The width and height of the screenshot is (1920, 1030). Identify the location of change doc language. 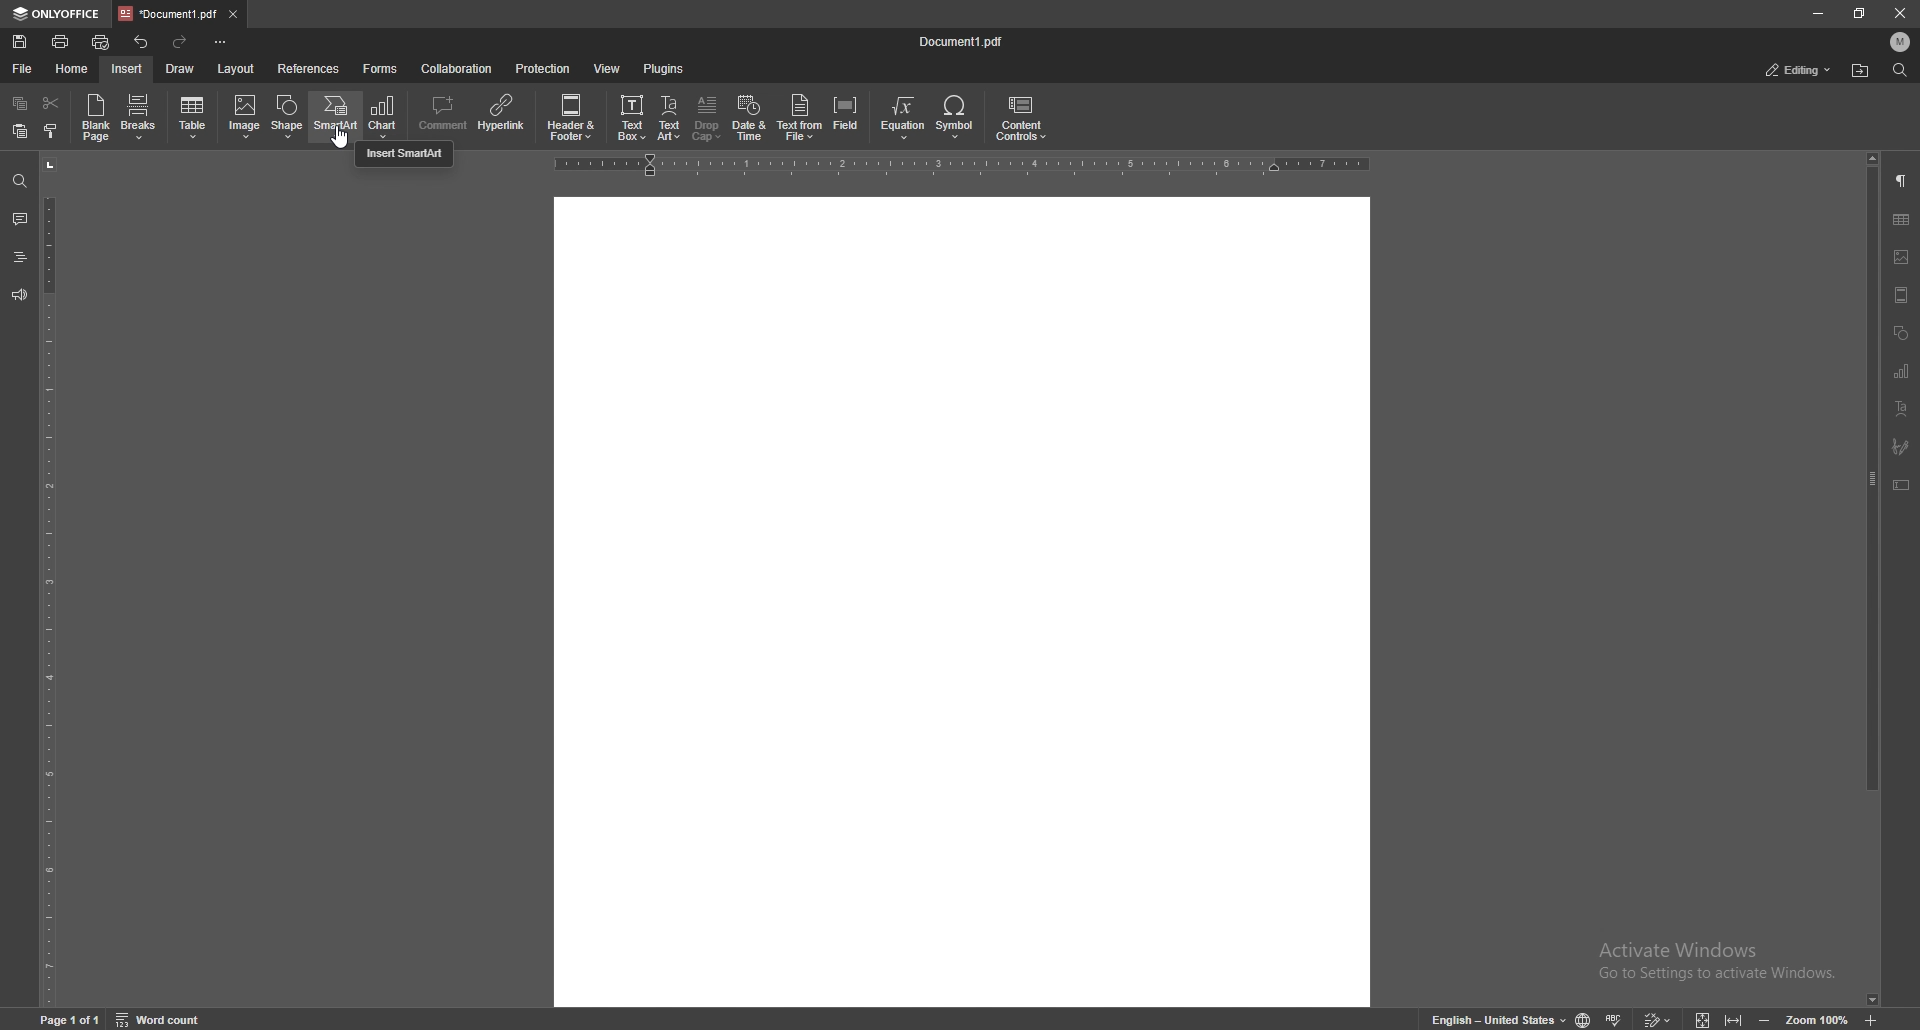
(1584, 1018).